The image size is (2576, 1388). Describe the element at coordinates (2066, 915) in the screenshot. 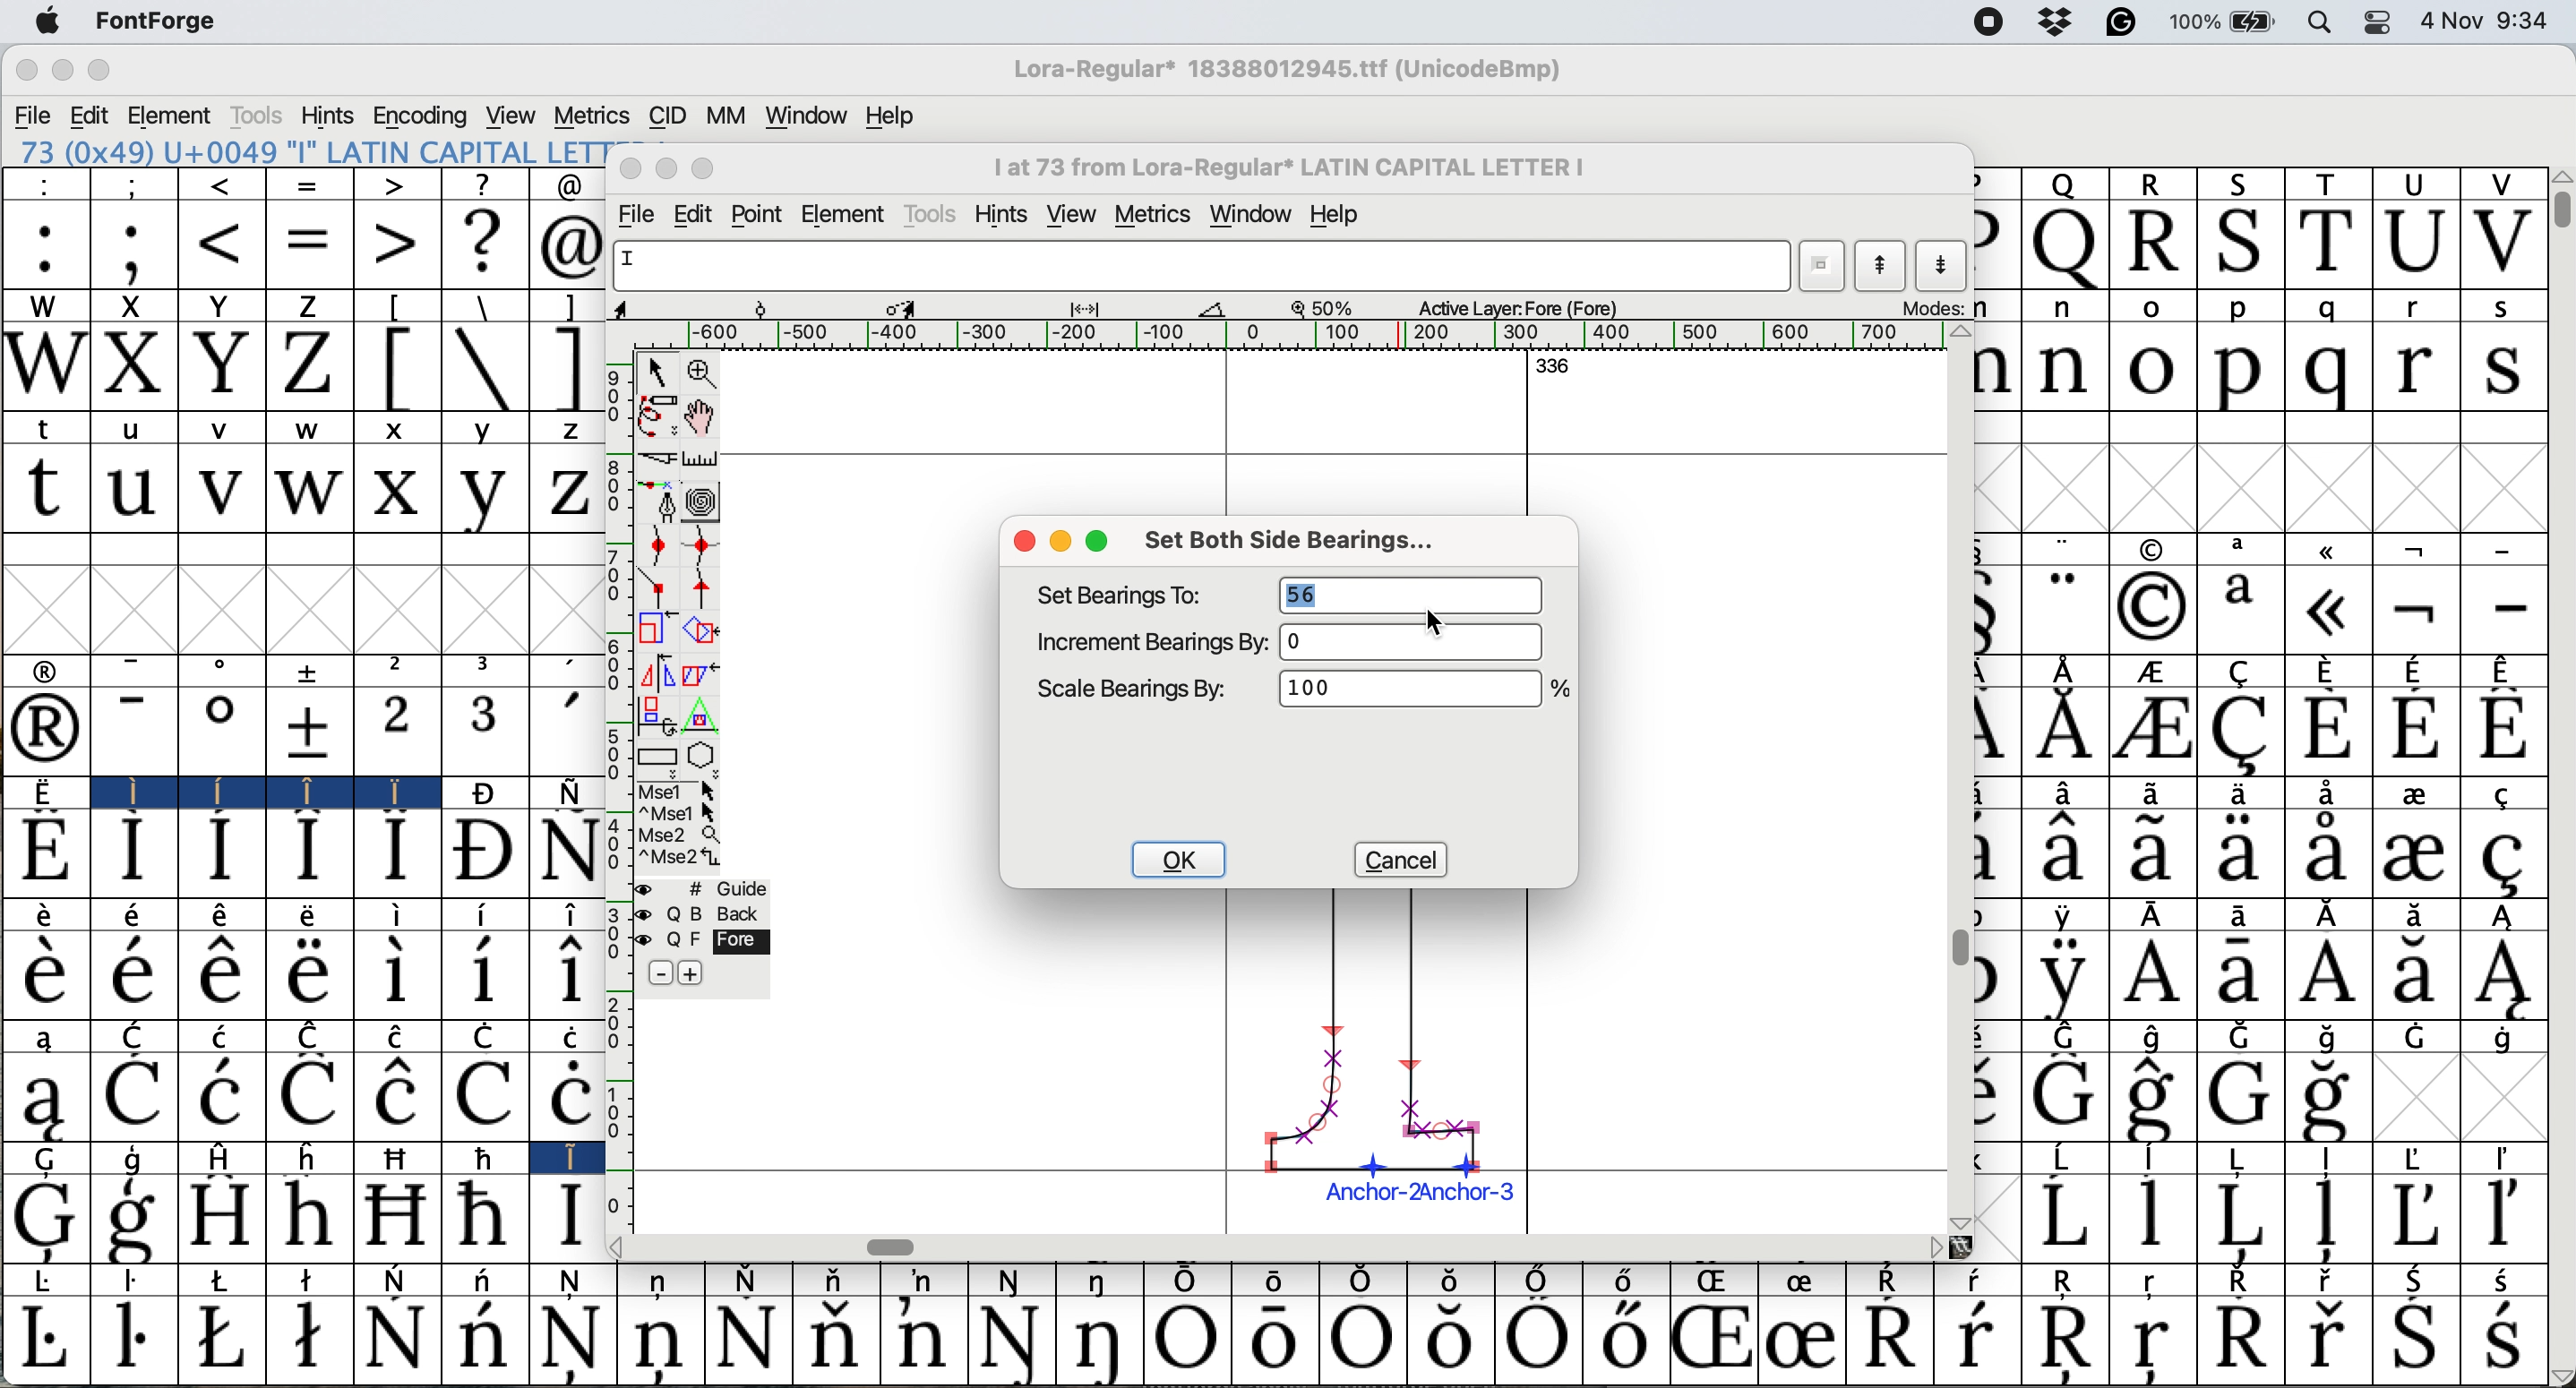

I see `Symbol` at that location.